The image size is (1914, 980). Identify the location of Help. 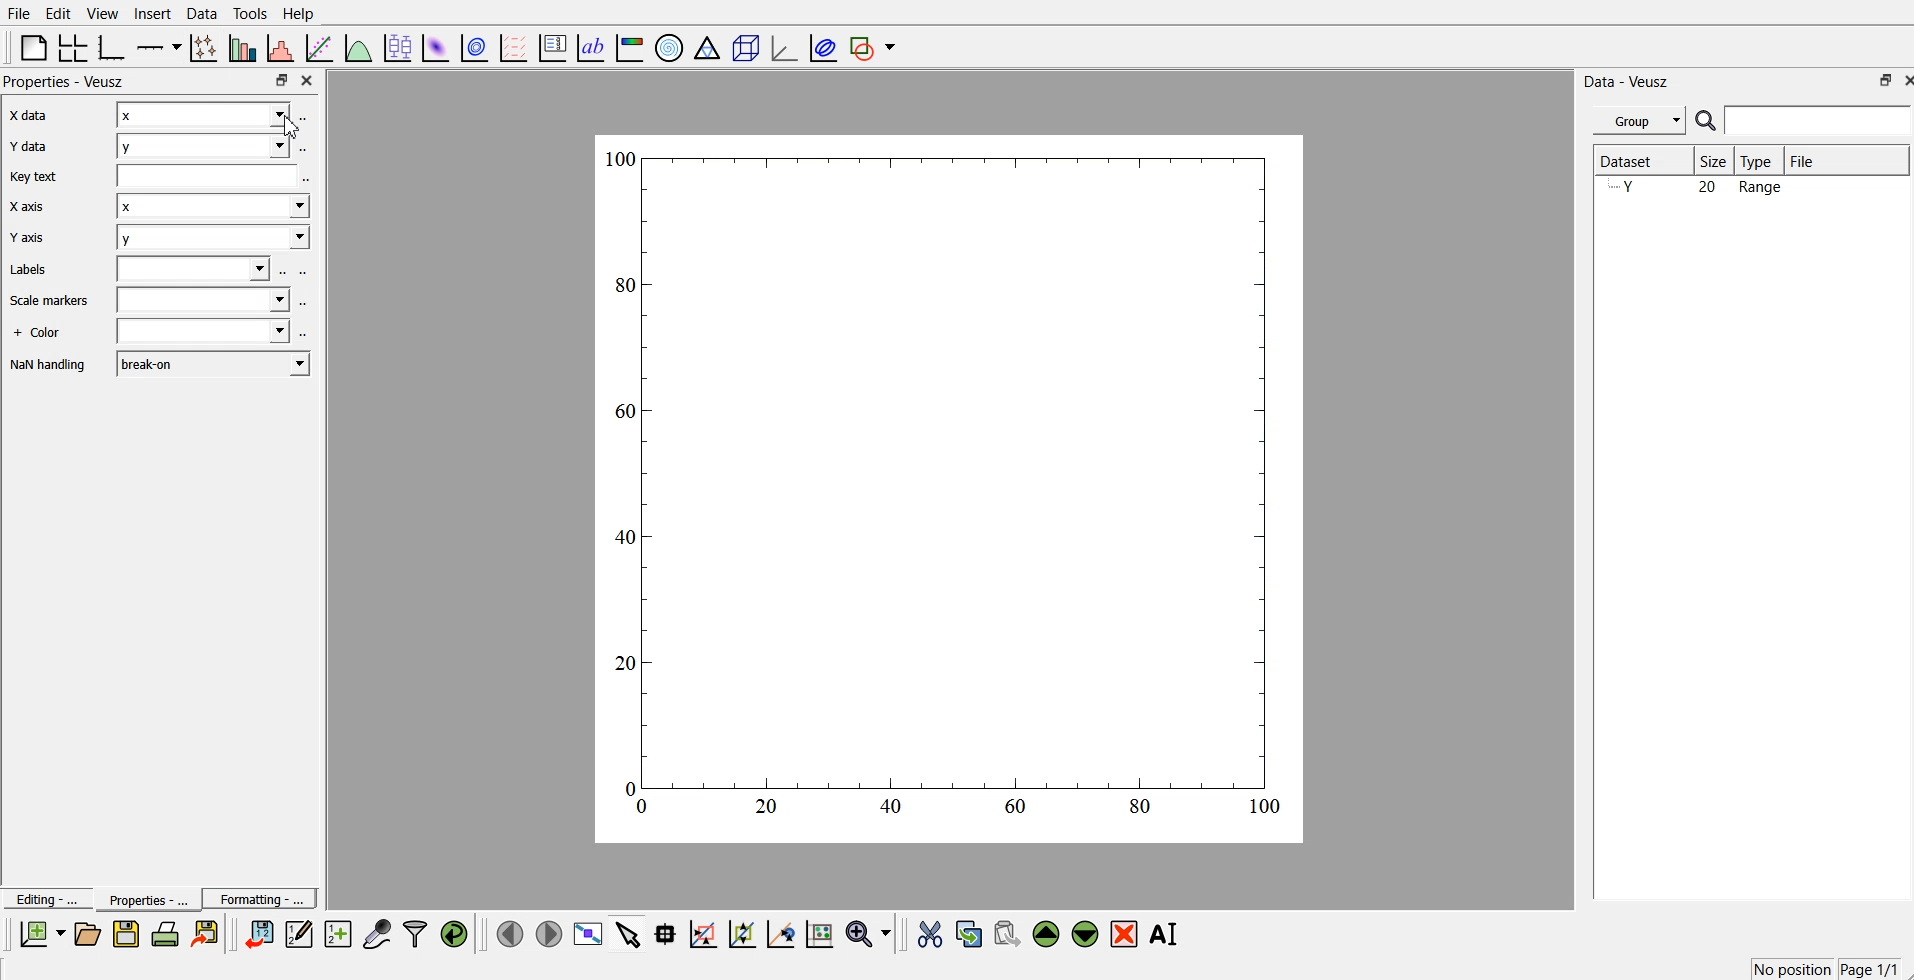
(303, 13).